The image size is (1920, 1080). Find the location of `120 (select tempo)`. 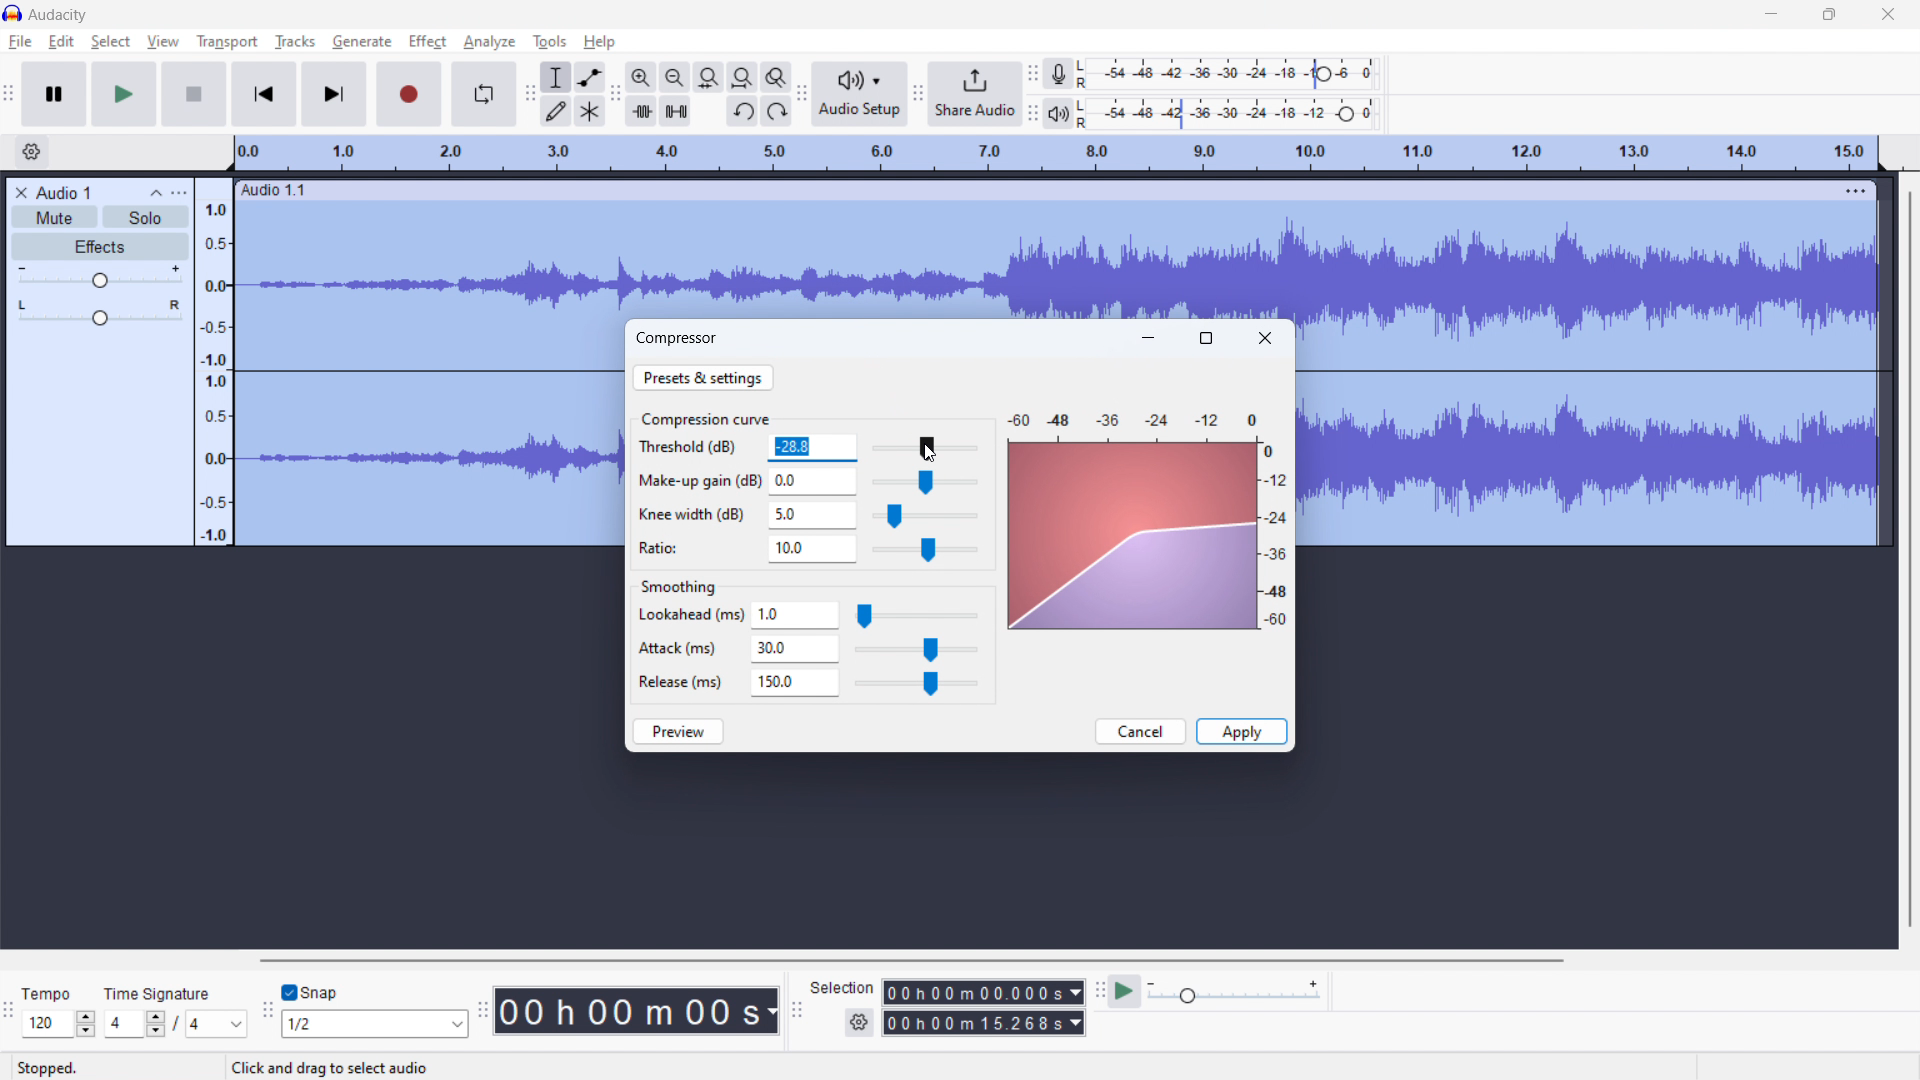

120 (select tempo) is located at coordinates (59, 1025).